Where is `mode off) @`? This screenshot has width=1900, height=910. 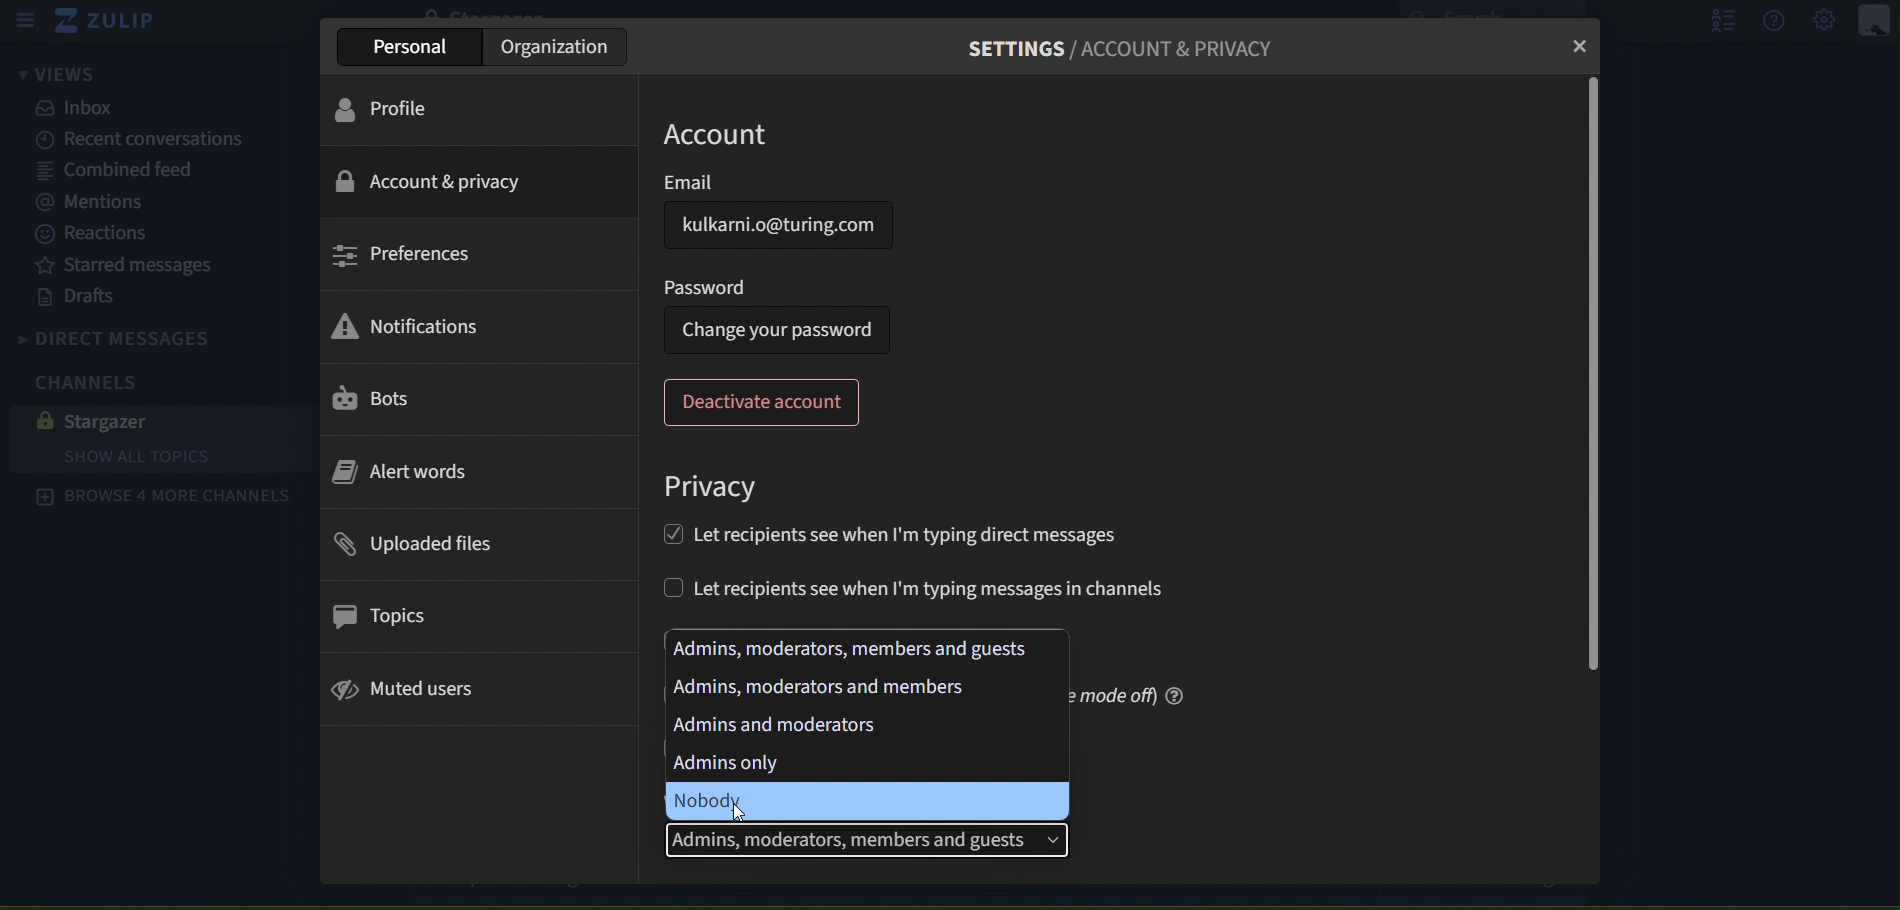
mode off) @ is located at coordinates (1138, 697).